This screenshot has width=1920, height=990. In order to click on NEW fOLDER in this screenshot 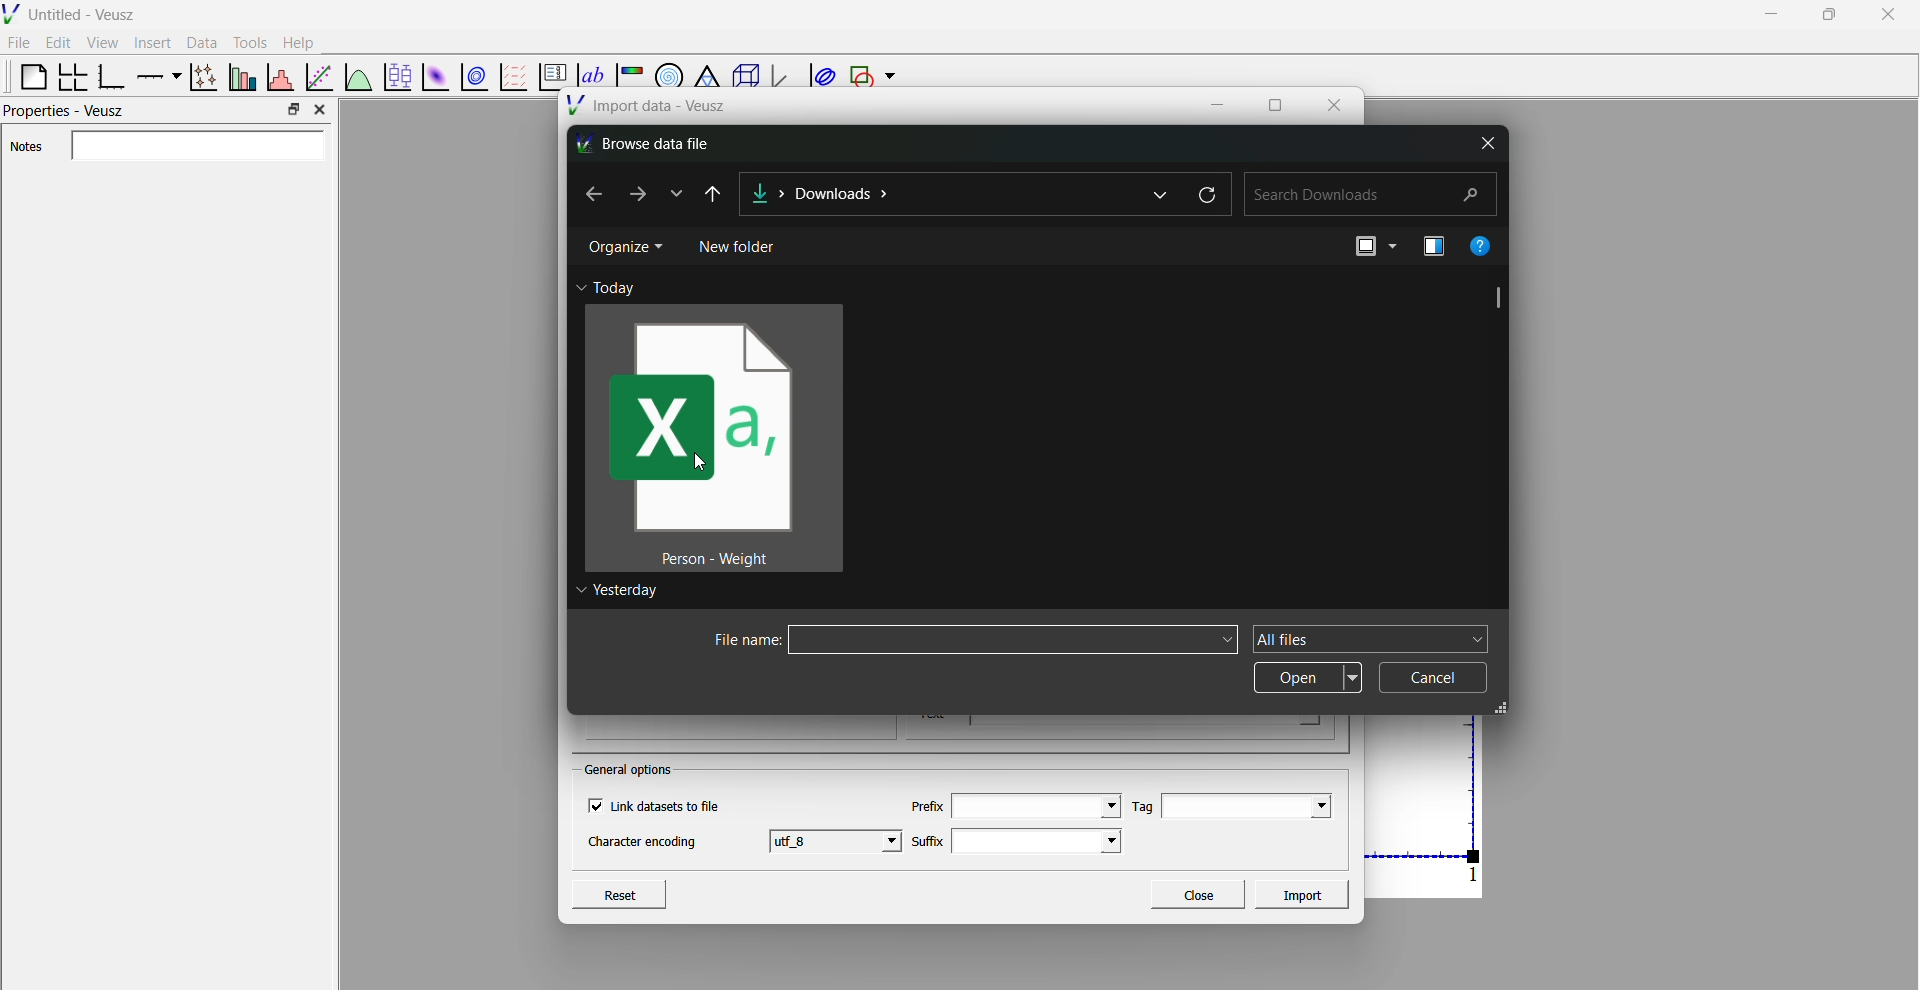, I will do `click(743, 247)`.